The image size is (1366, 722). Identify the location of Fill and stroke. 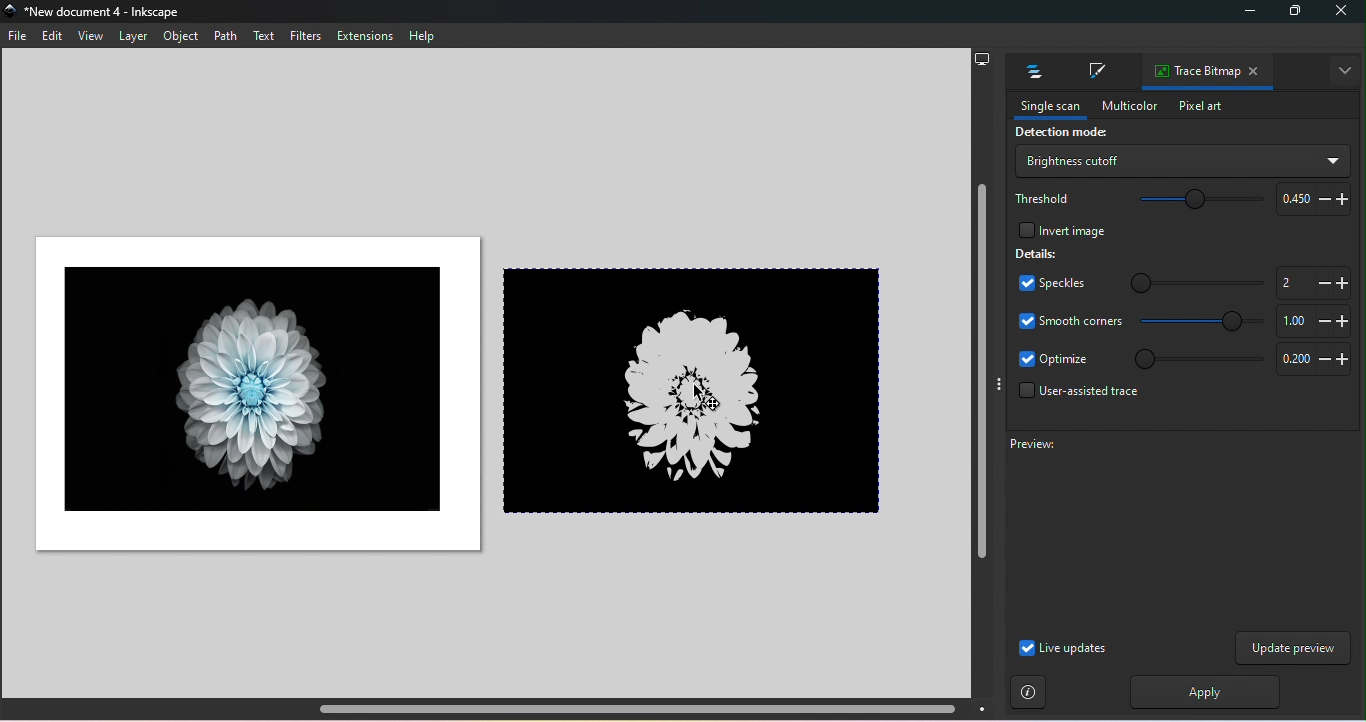
(1094, 73).